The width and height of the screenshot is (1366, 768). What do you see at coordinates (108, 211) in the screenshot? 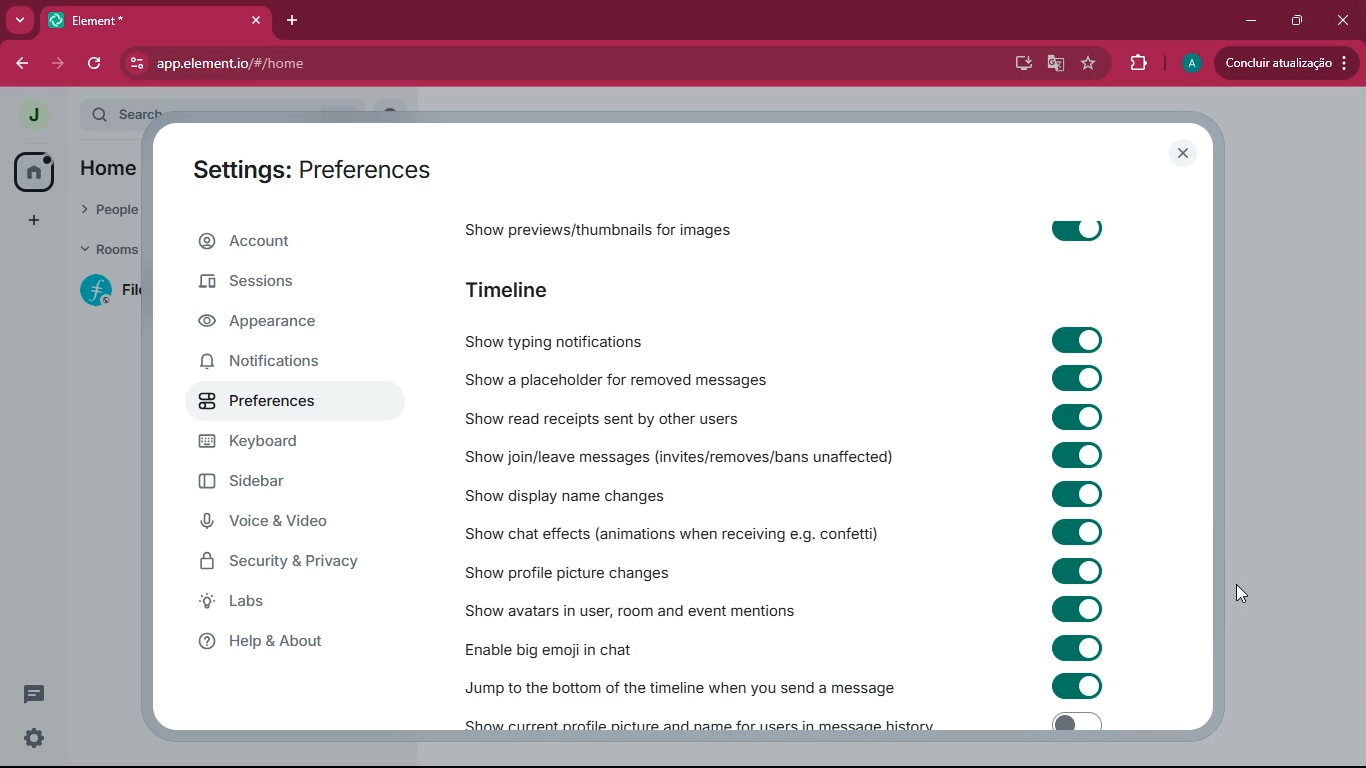
I see `people` at bounding box center [108, 211].